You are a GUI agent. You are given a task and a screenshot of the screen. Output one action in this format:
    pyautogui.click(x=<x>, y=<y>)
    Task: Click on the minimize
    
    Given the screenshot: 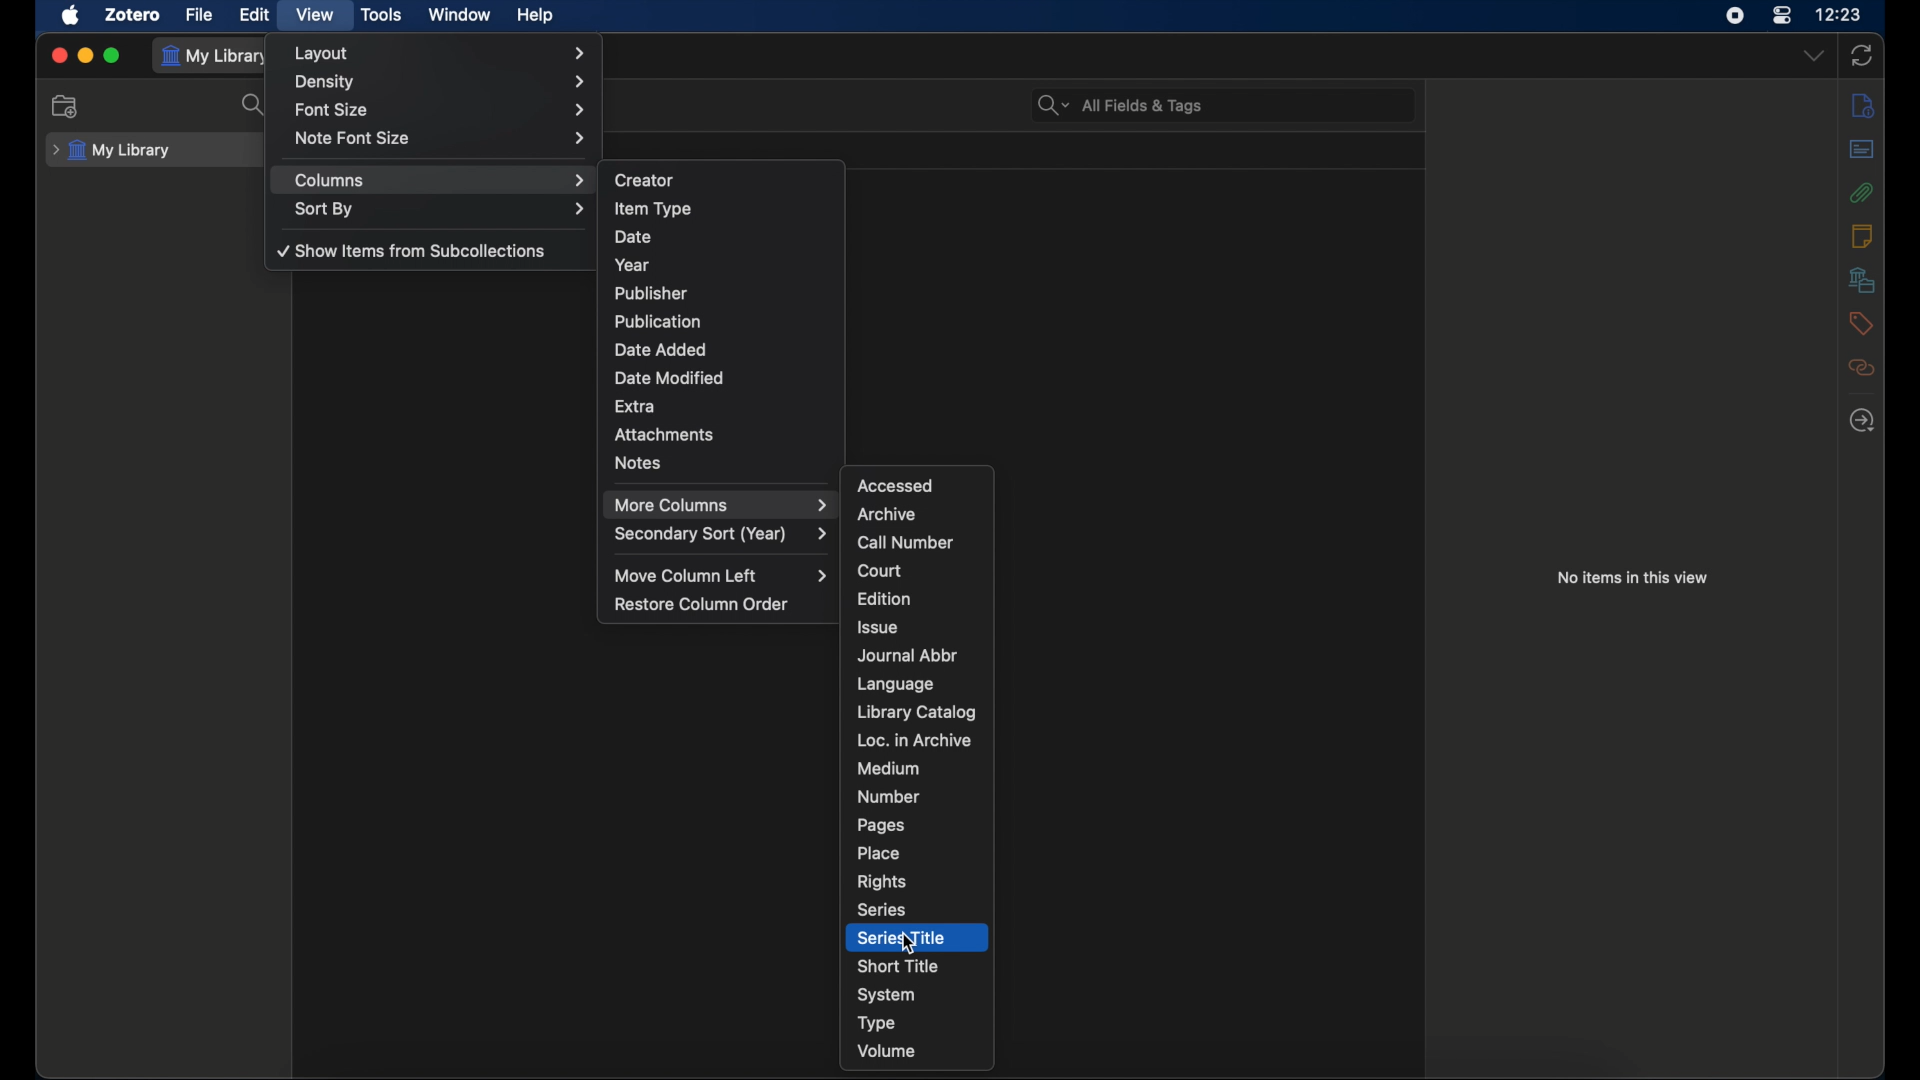 What is the action you would take?
    pyautogui.click(x=86, y=55)
    